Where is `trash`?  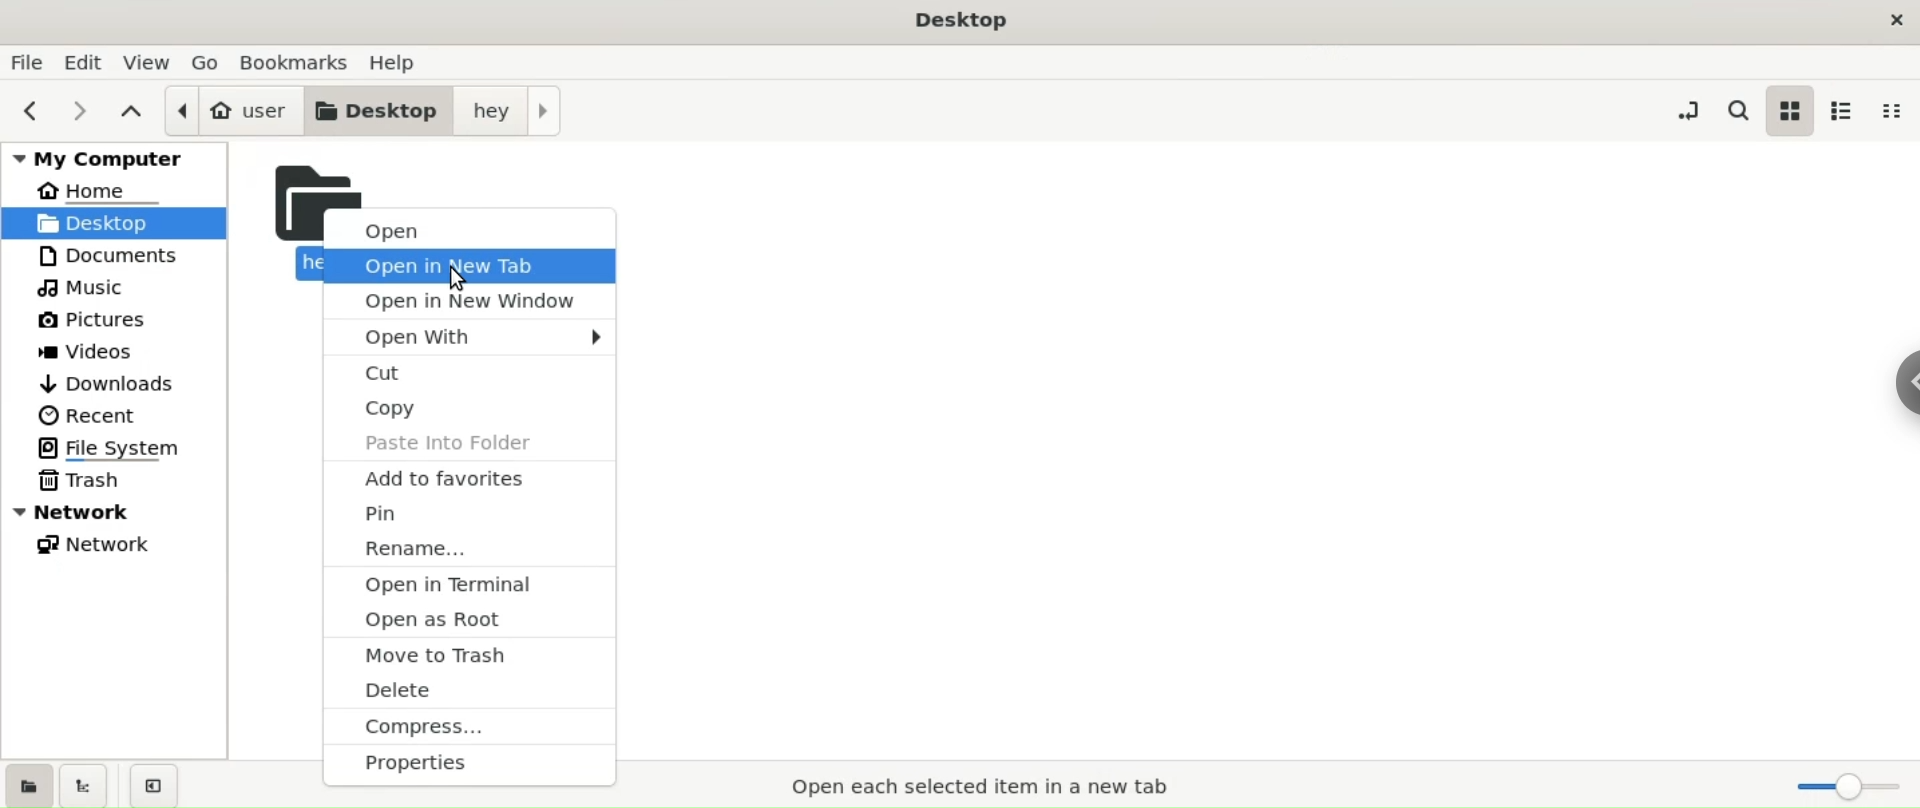 trash is located at coordinates (121, 481).